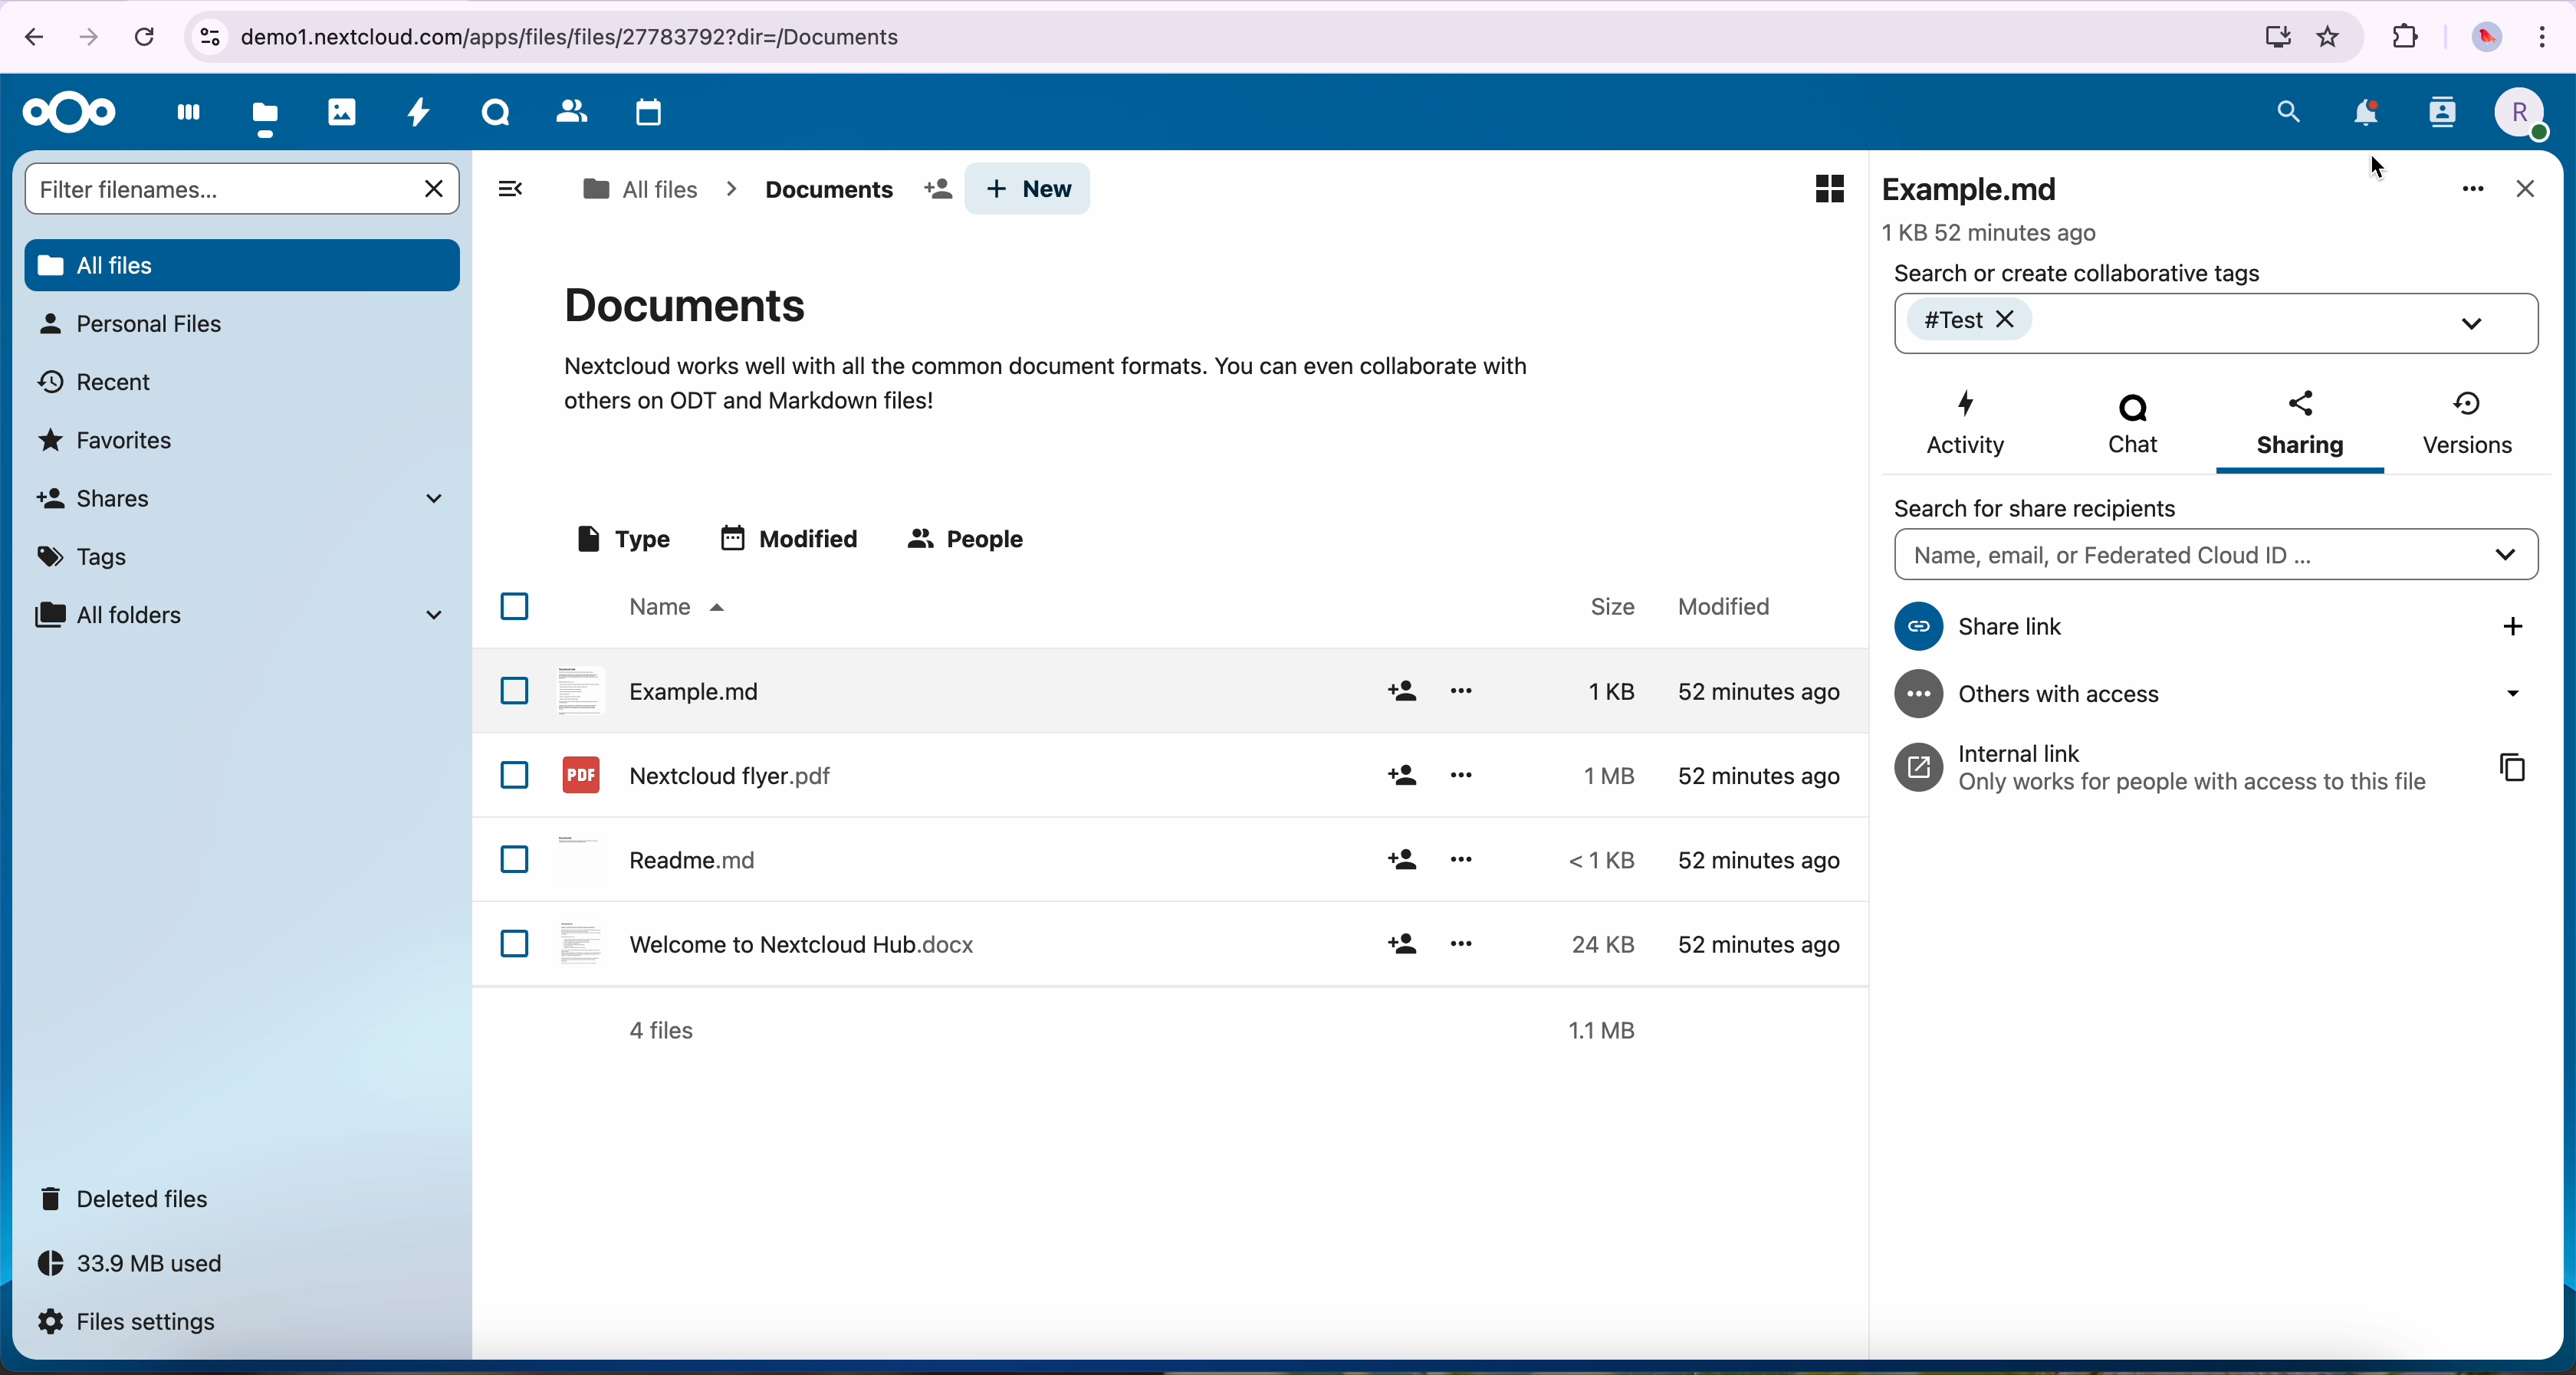  Describe the element at coordinates (2130, 430) in the screenshot. I see `chat` at that location.